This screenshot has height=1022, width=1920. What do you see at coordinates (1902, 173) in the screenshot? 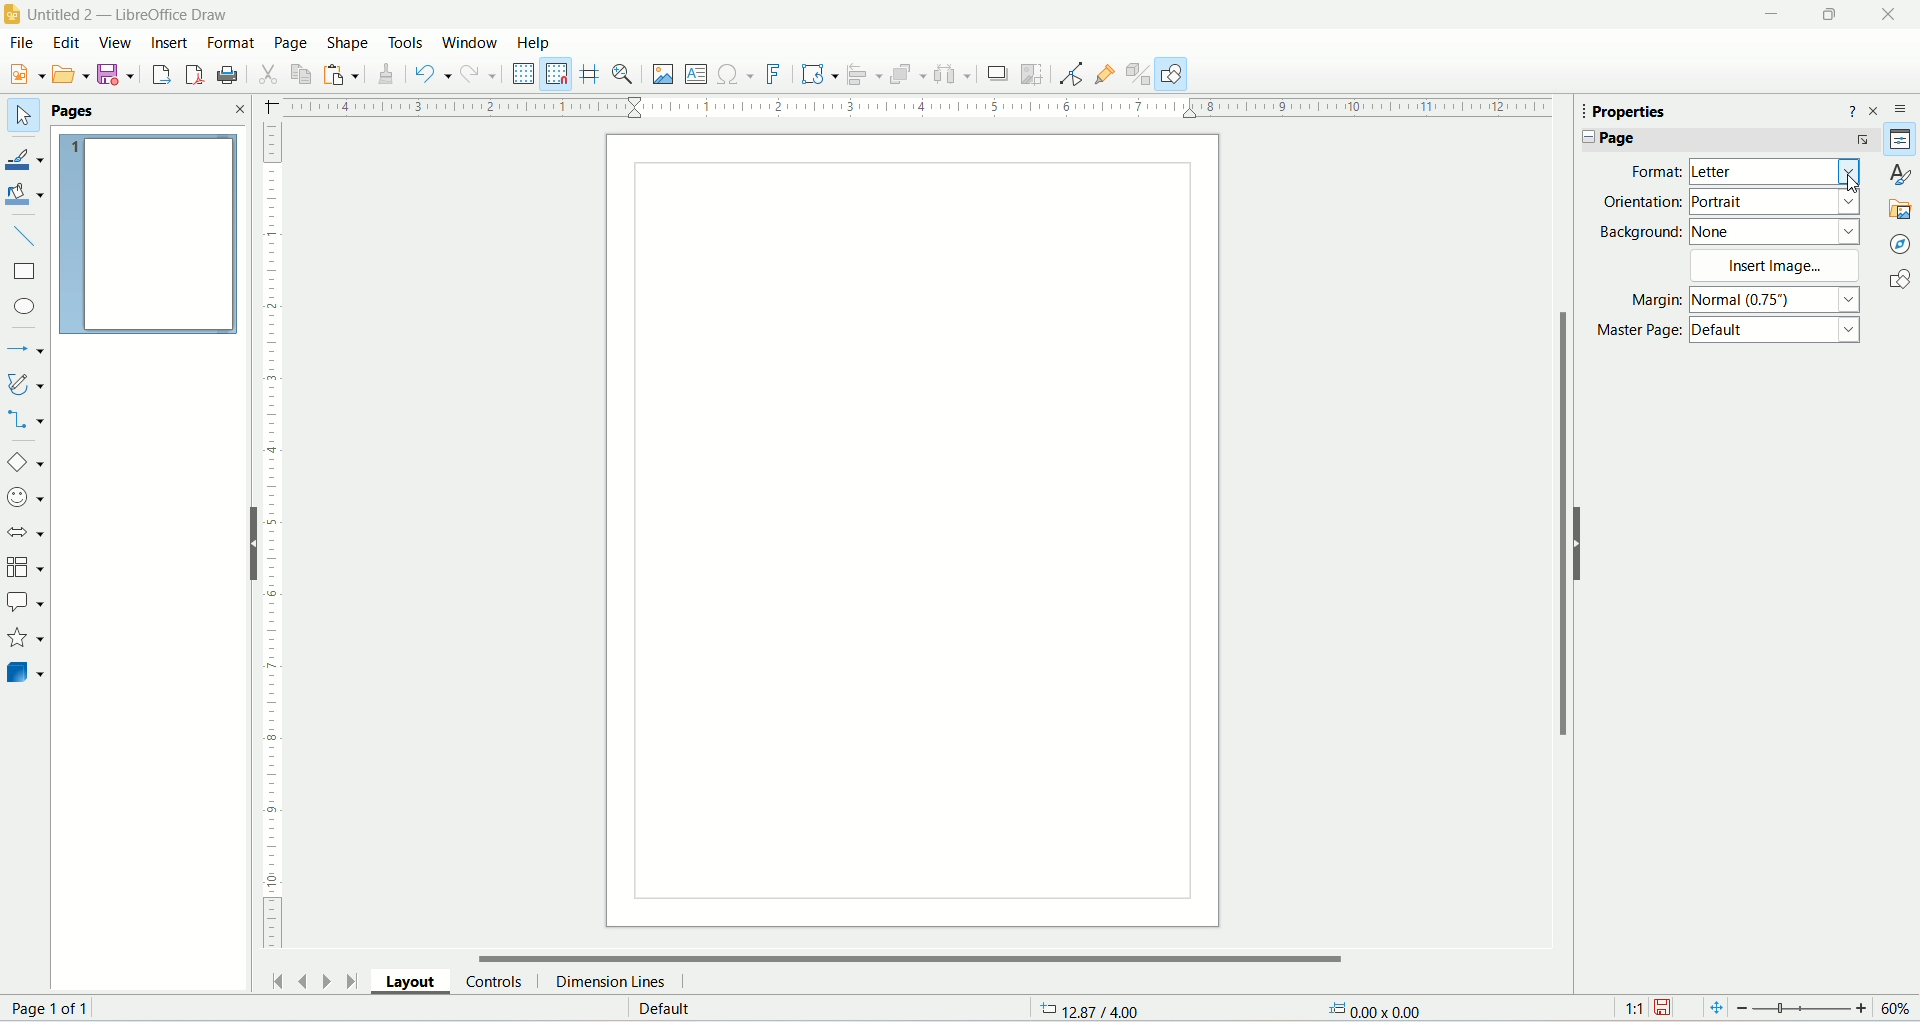
I see `style` at bounding box center [1902, 173].